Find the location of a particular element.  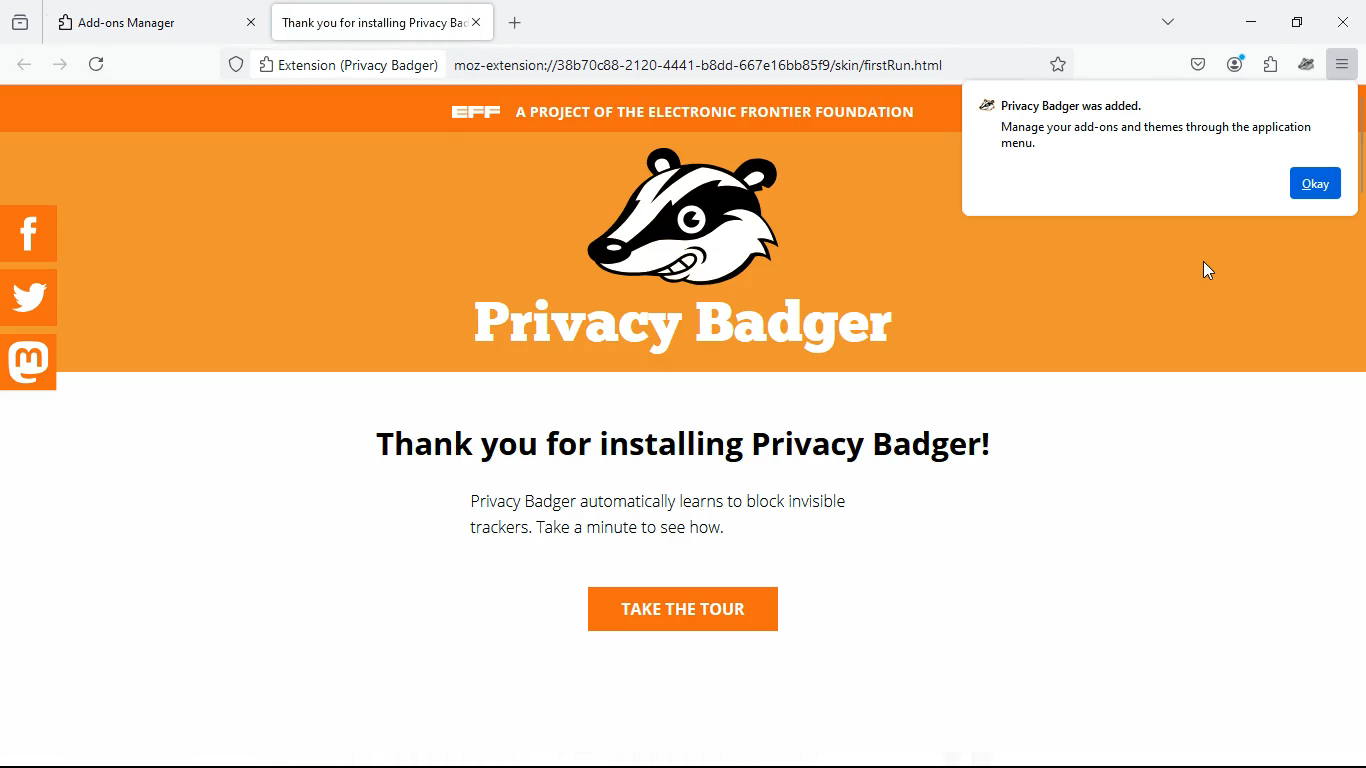

profile is located at coordinates (1235, 64).